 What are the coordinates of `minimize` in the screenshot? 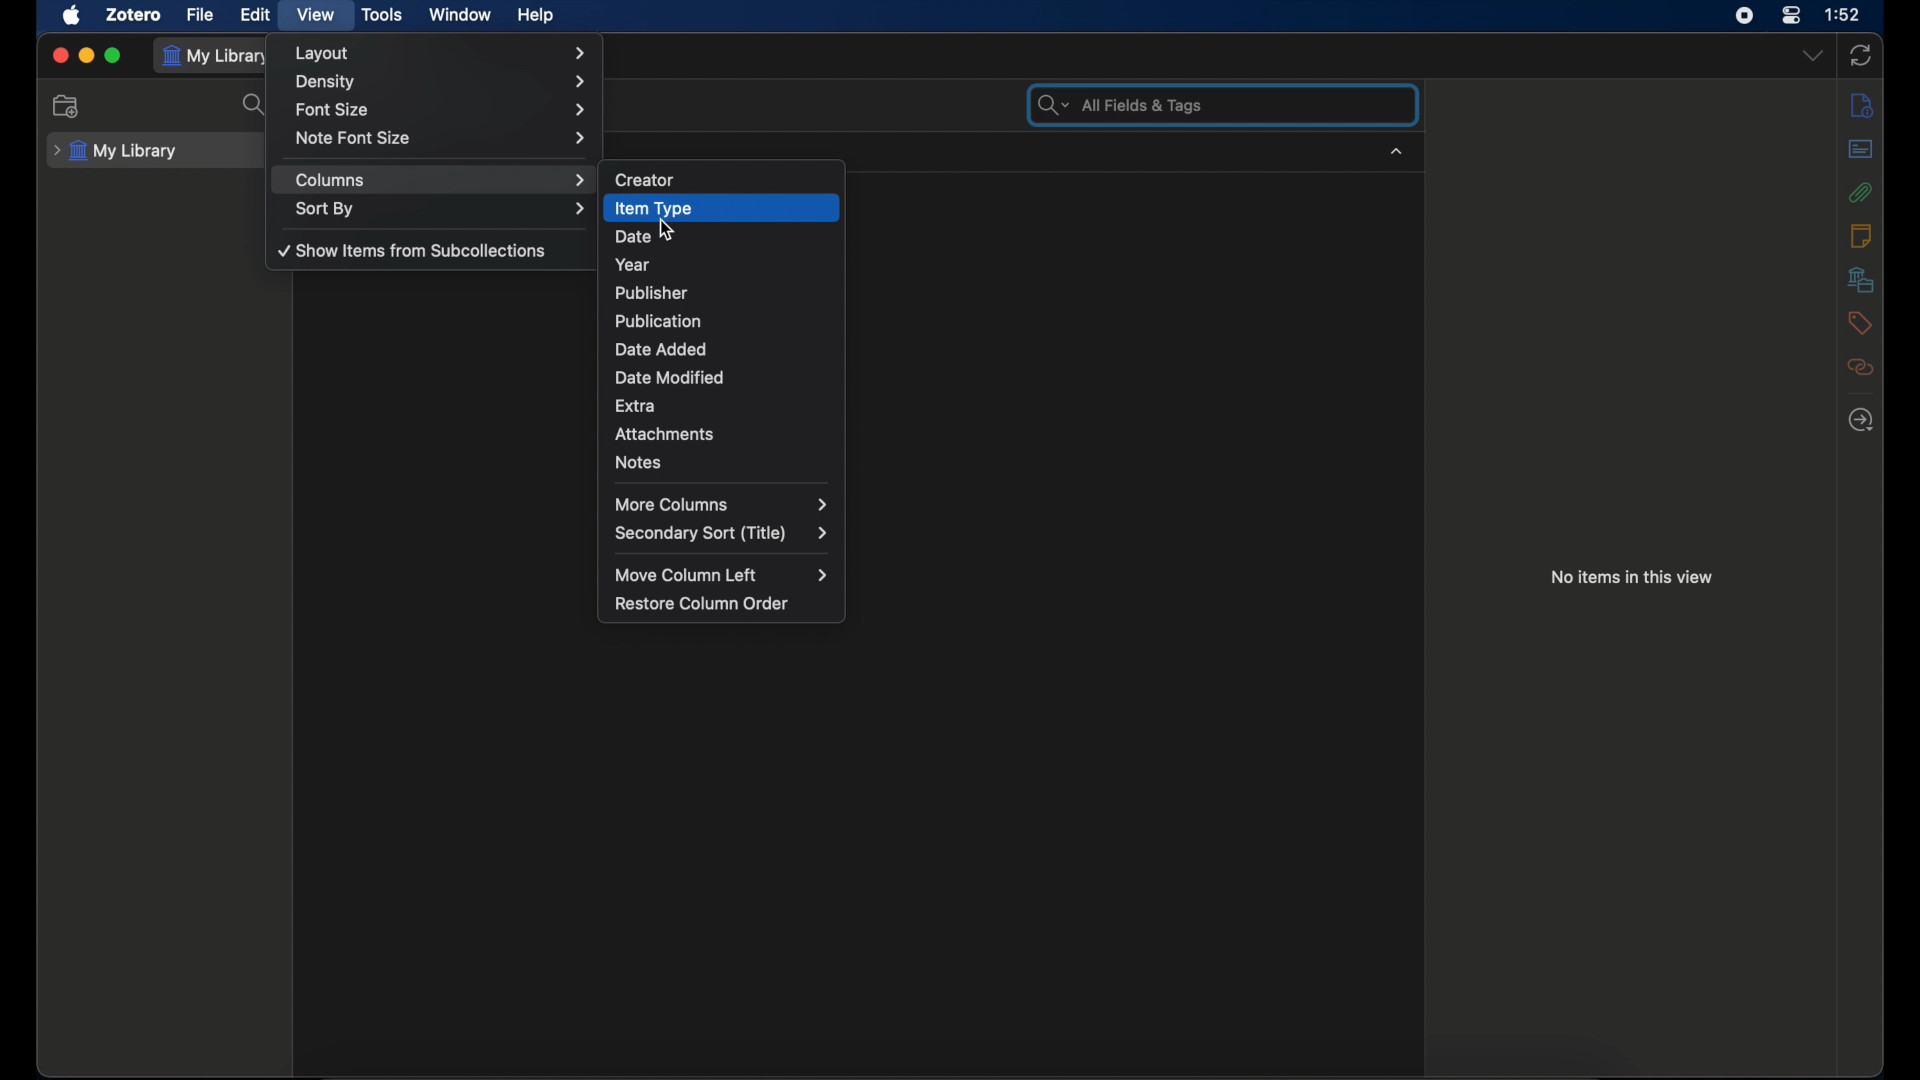 It's located at (86, 54).